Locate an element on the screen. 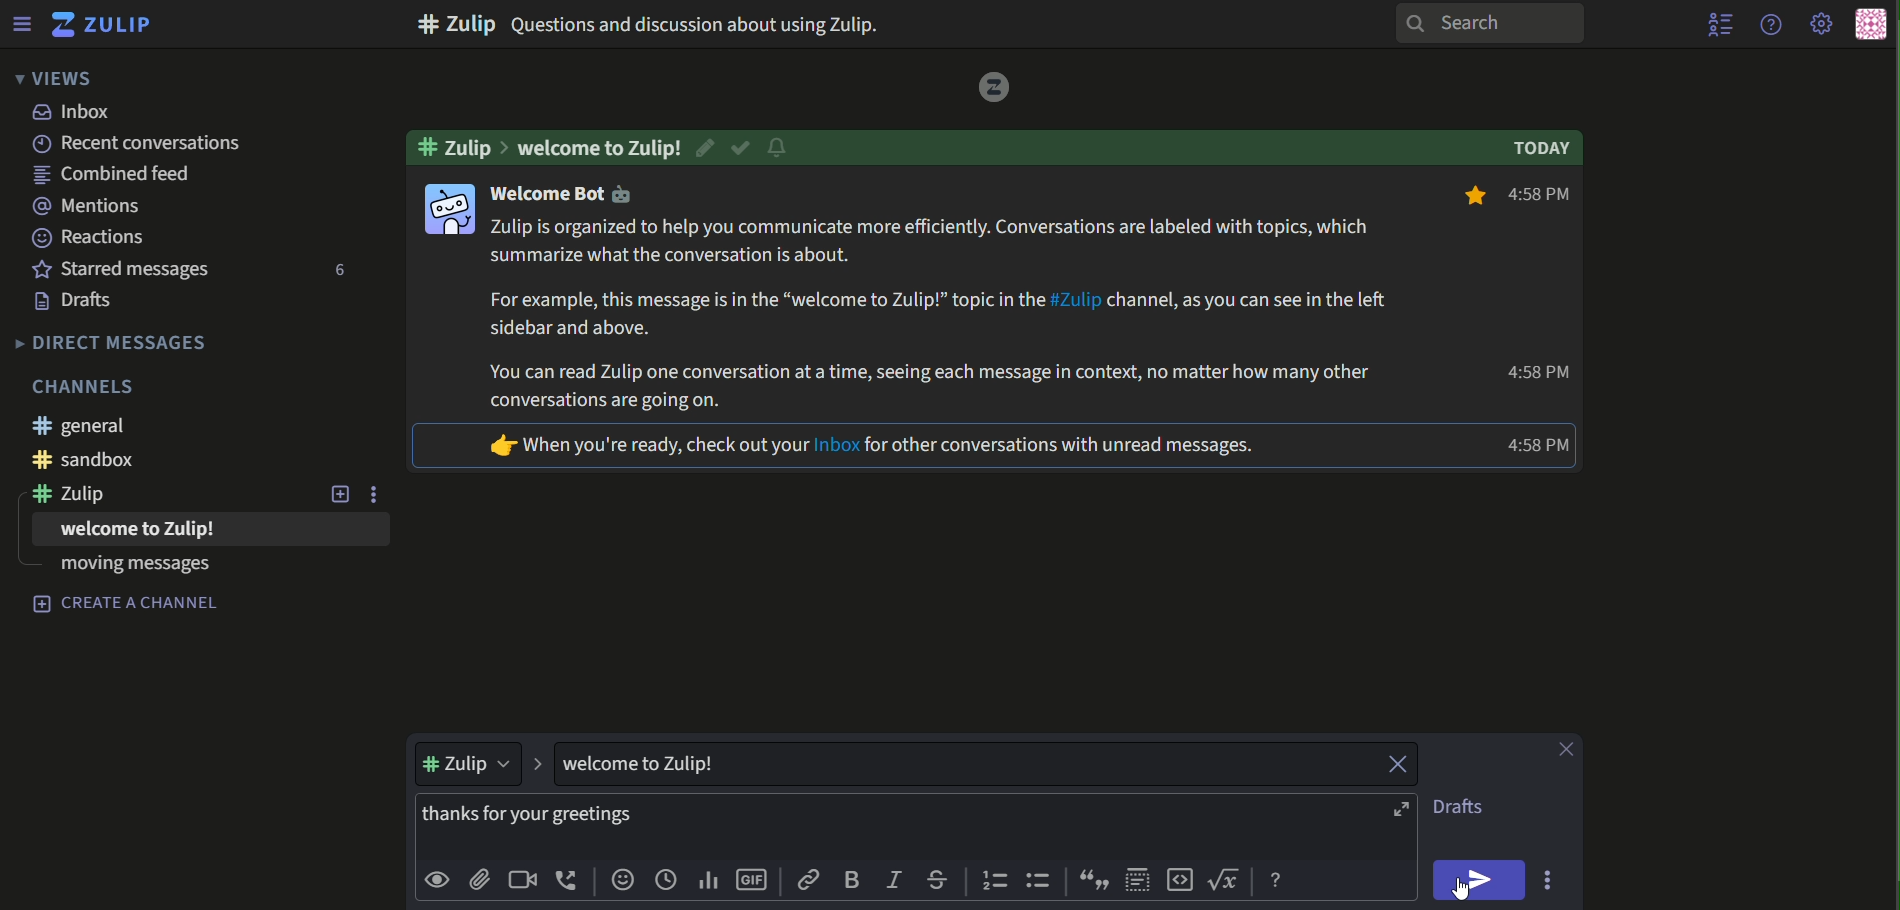  text is located at coordinates (129, 571).